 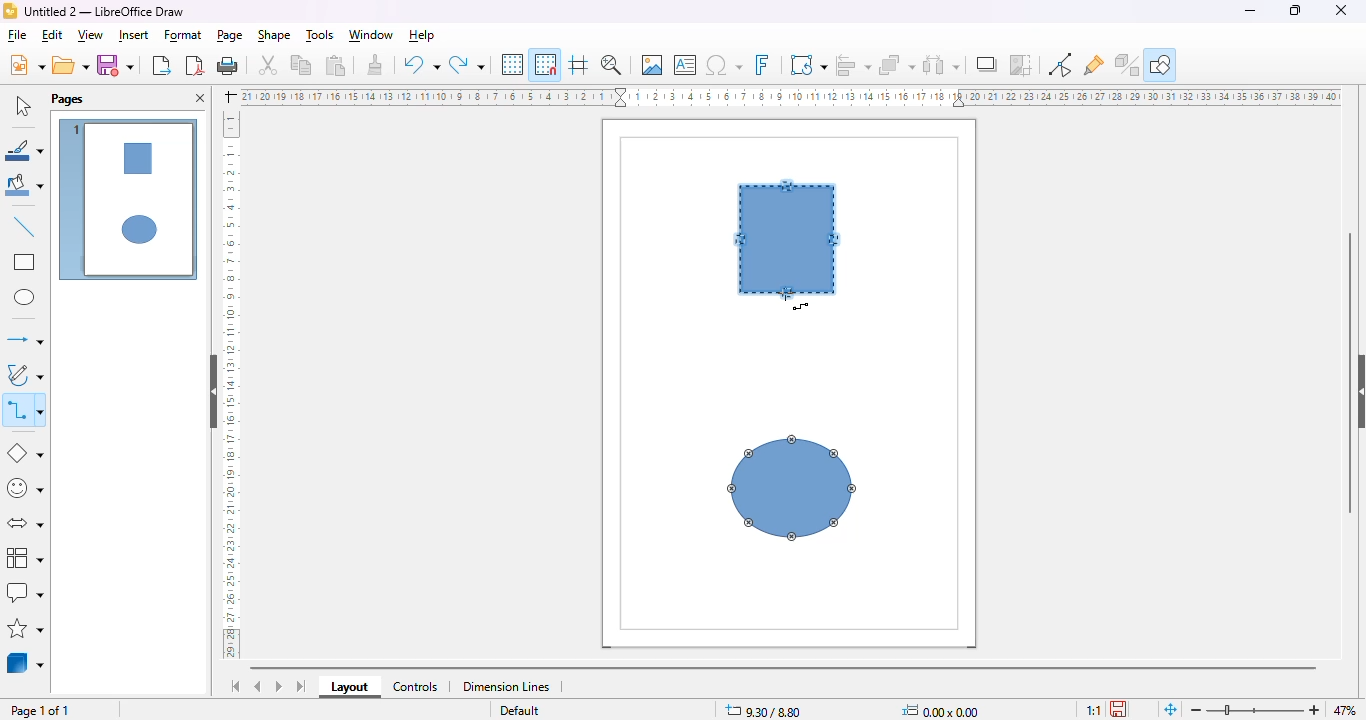 What do you see at coordinates (1340, 10) in the screenshot?
I see `close` at bounding box center [1340, 10].